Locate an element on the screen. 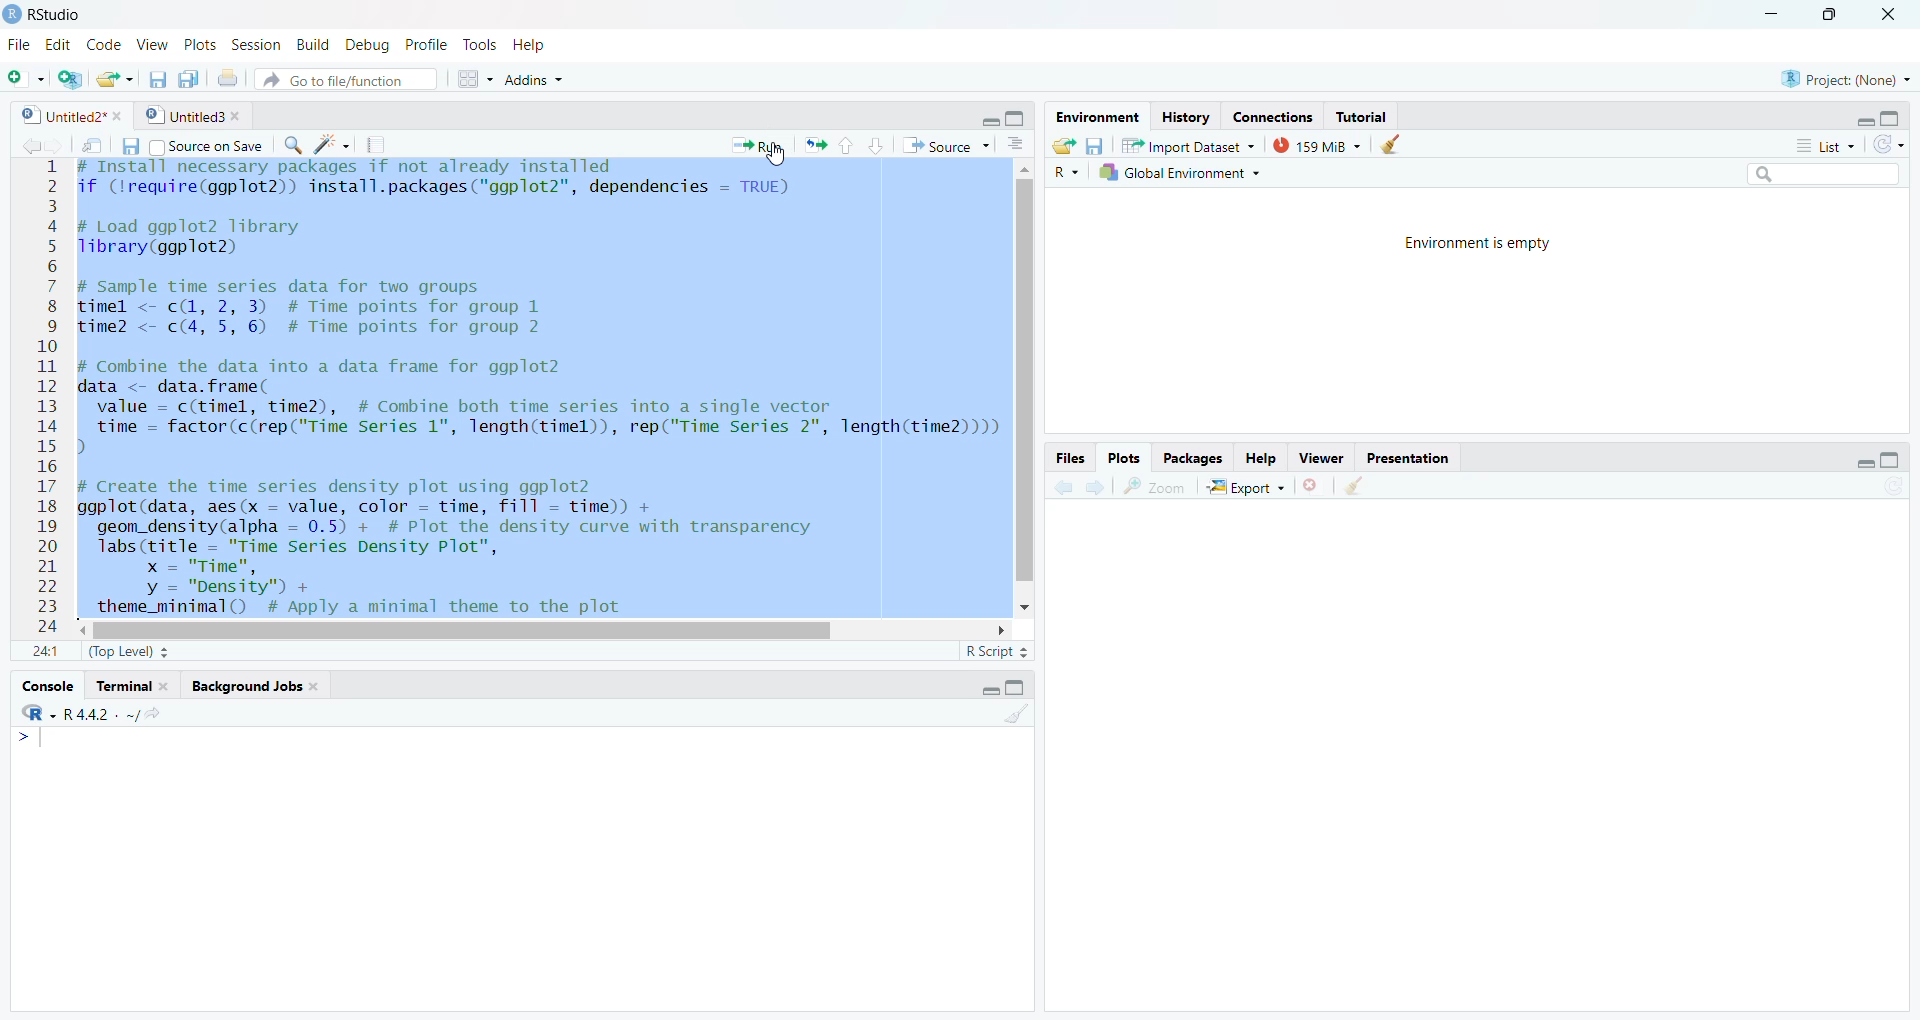 The height and width of the screenshot is (1020, 1920). Save is located at coordinates (157, 79).